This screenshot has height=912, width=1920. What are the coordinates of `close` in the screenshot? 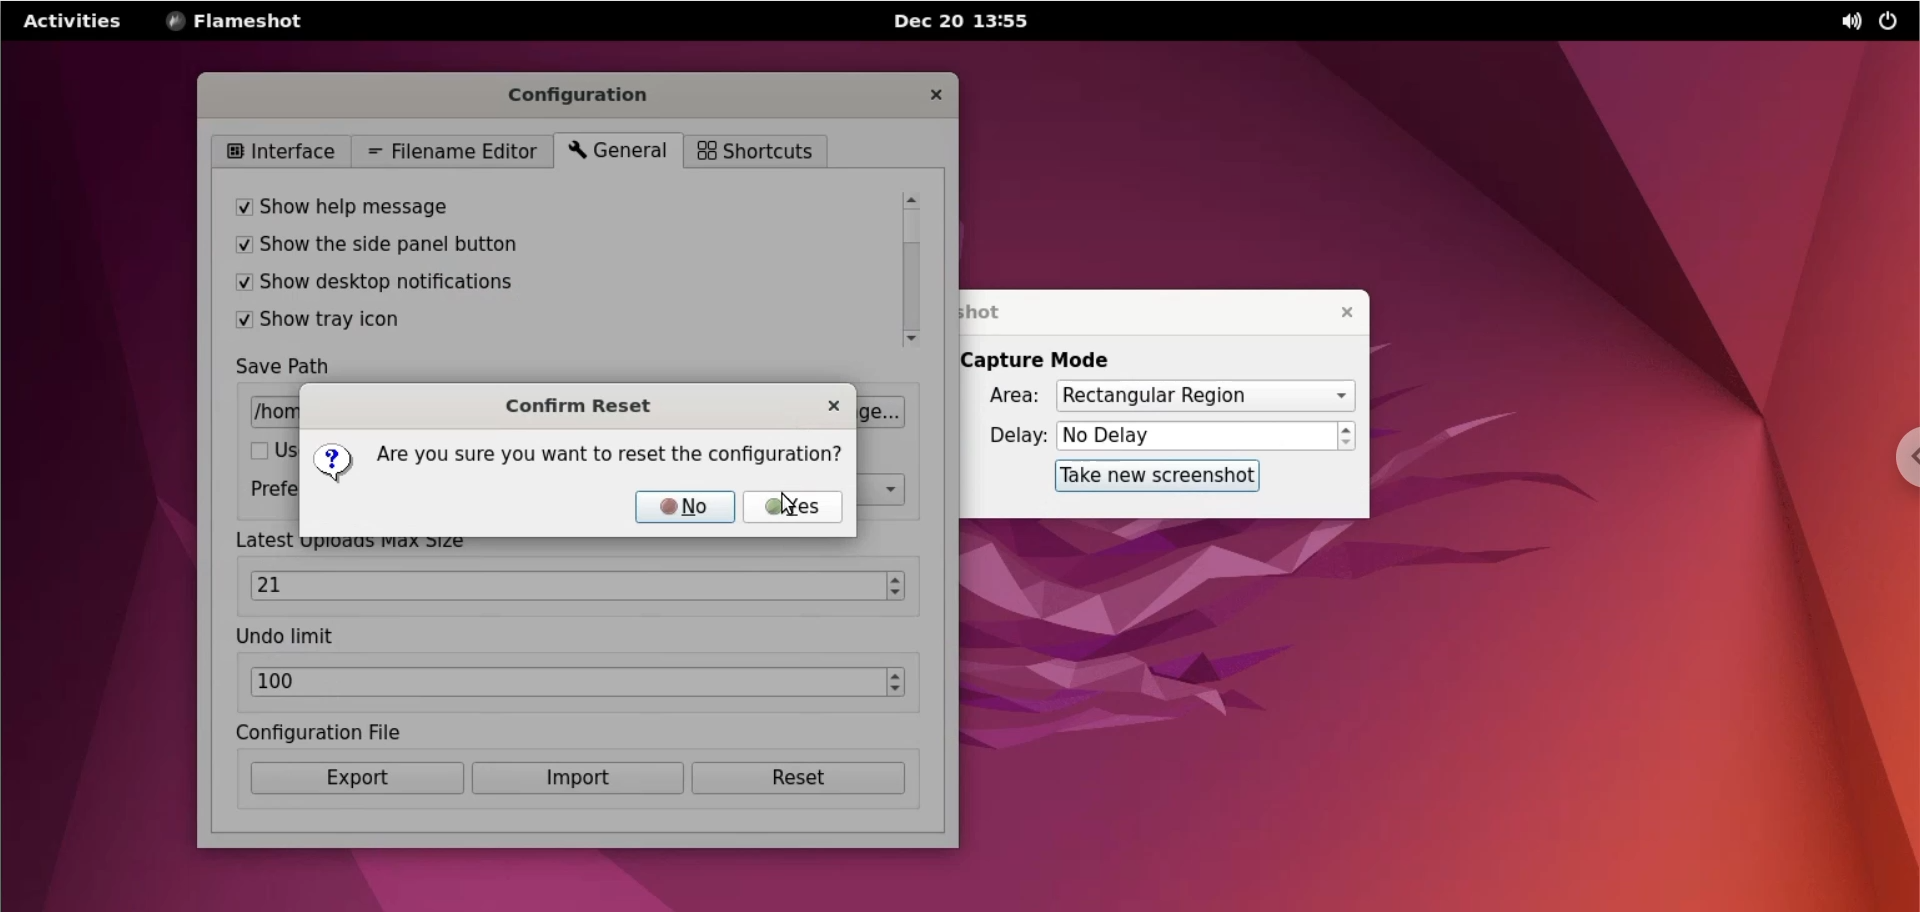 It's located at (1343, 313).